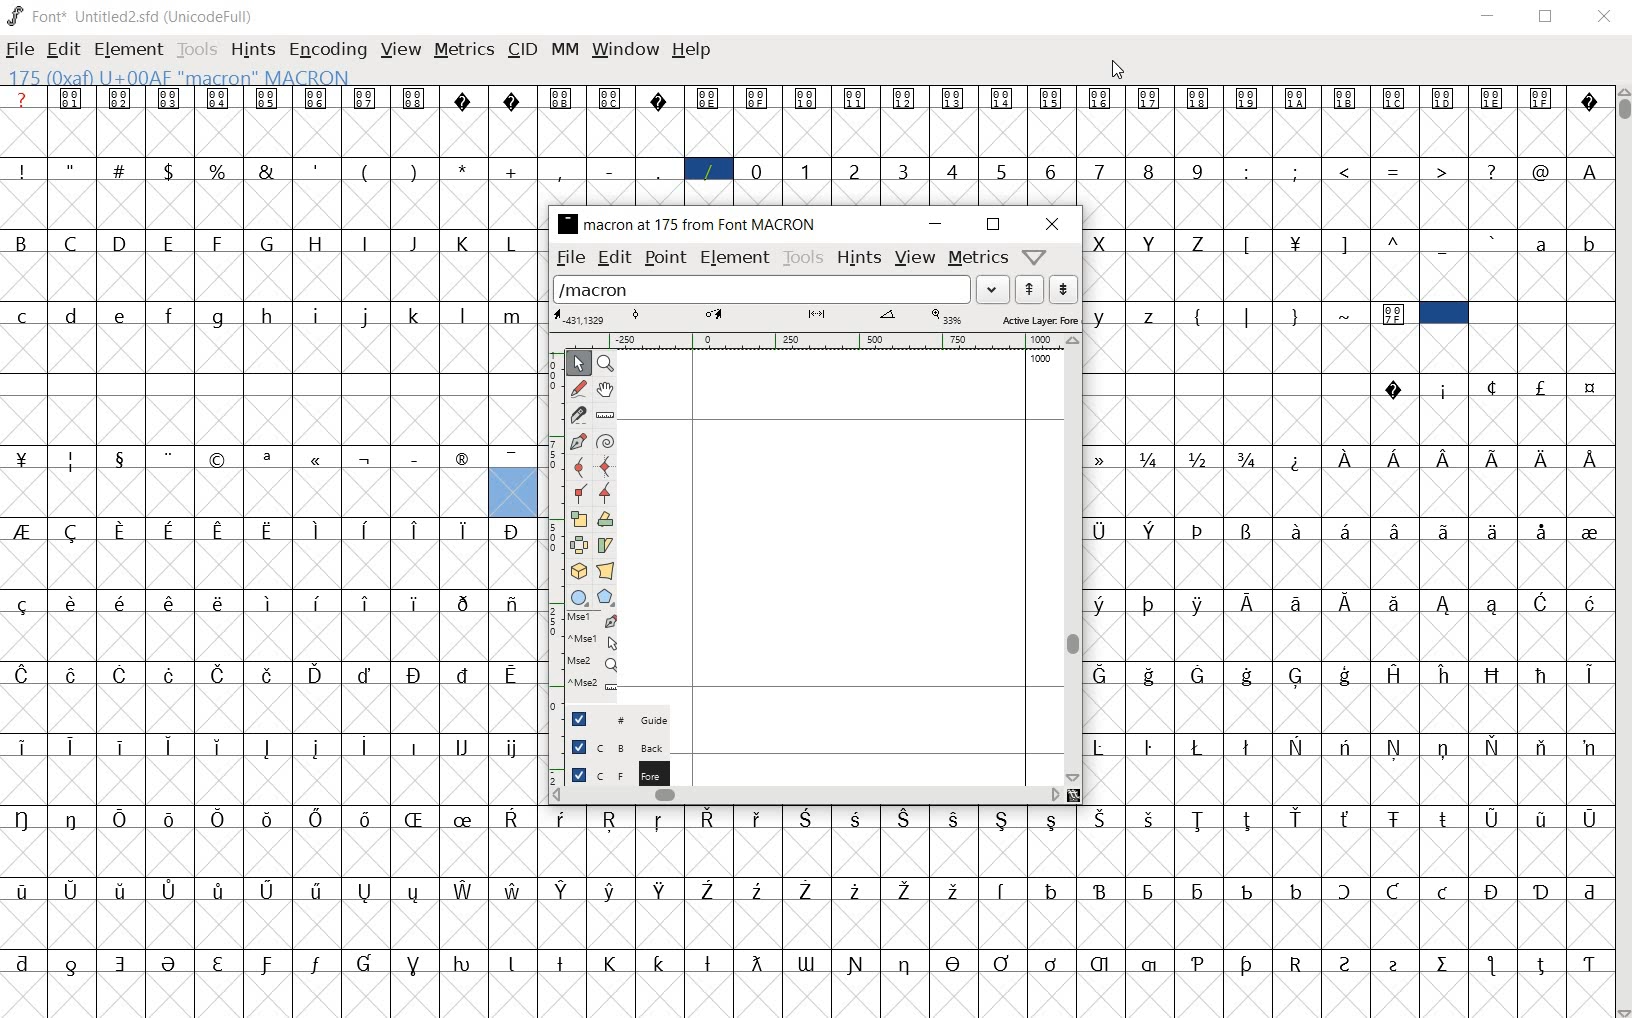 This screenshot has height=1018, width=1632. What do you see at coordinates (576, 363) in the screenshot?
I see `point` at bounding box center [576, 363].